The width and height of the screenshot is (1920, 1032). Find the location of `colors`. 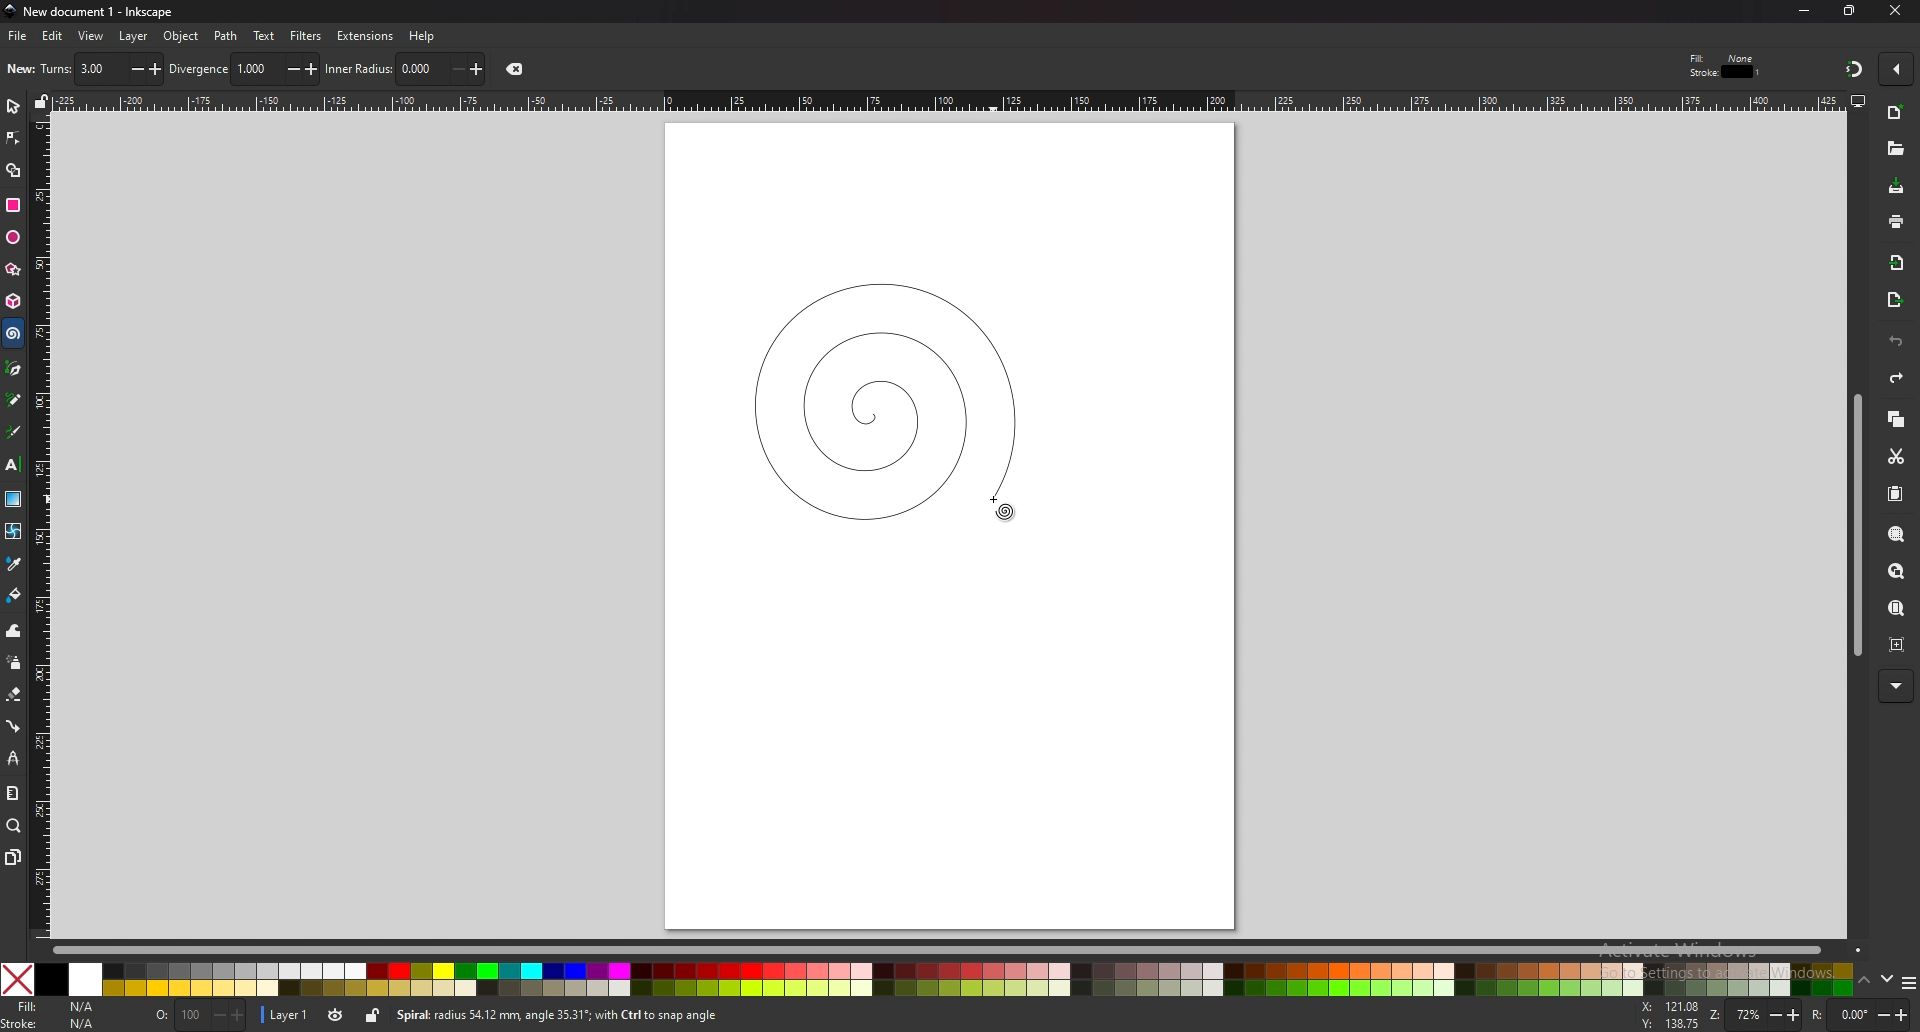

colors is located at coordinates (928, 979).